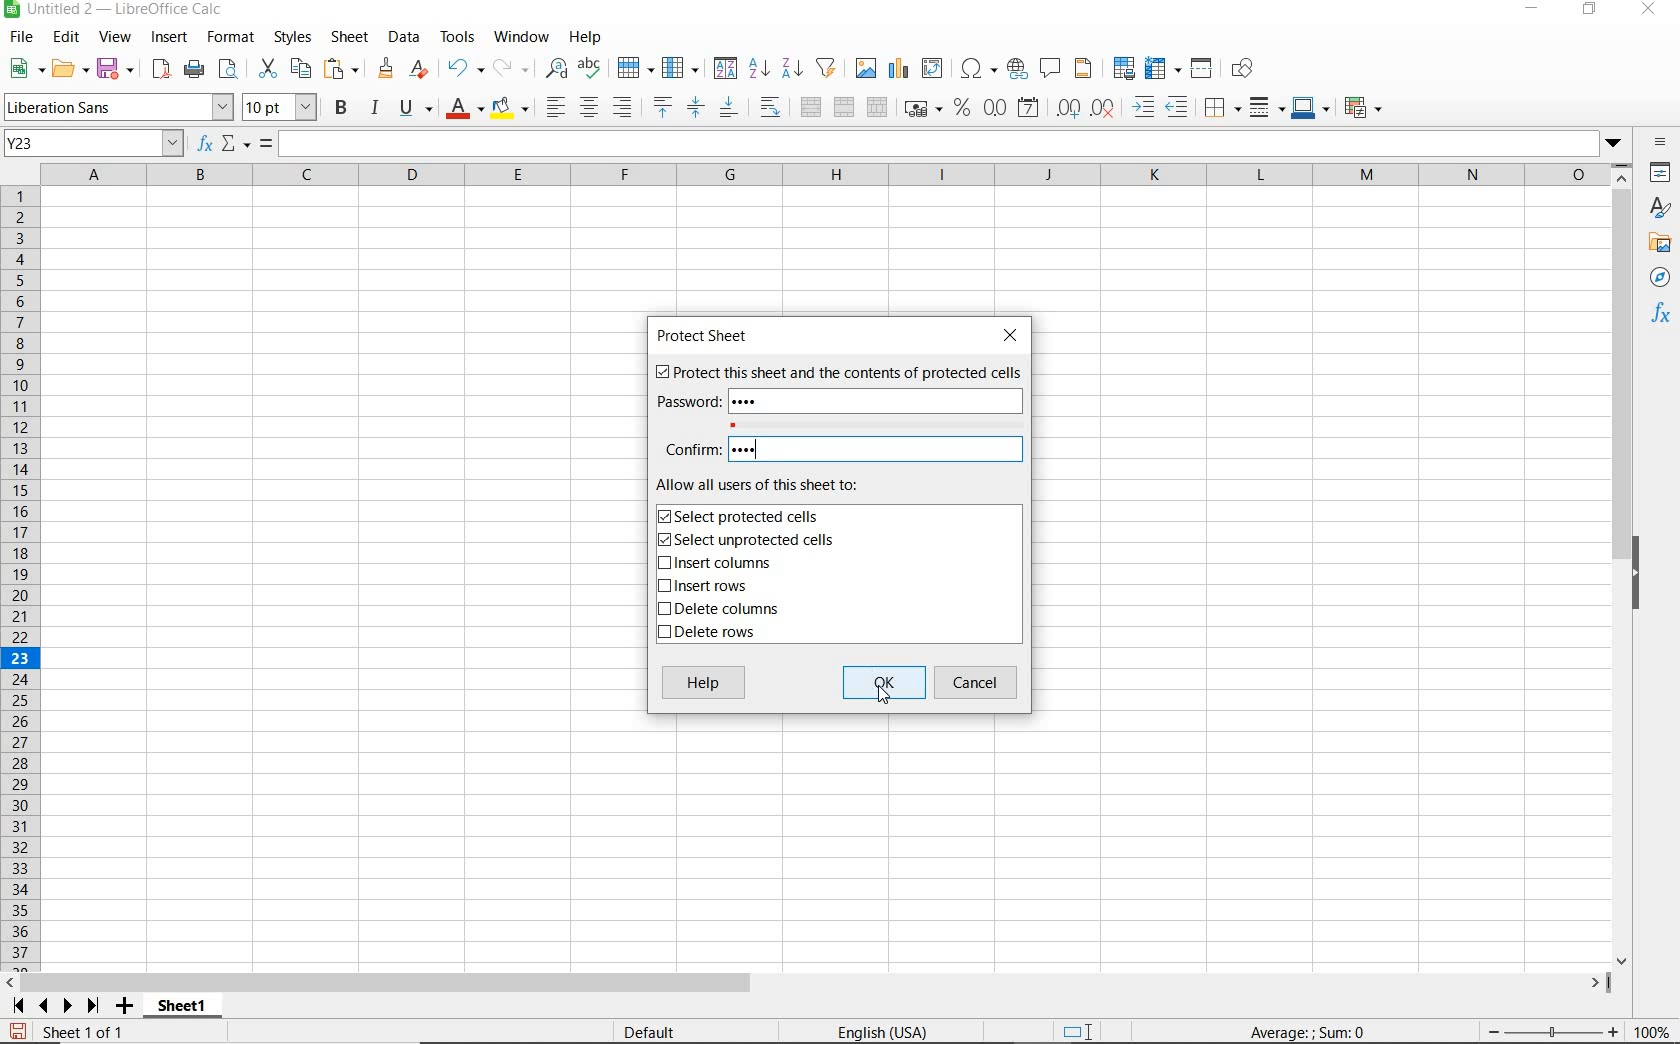 This screenshot has height=1044, width=1680. What do you see at coordinates (844, 108) in the screenshot?
I see `MERGE CELLS` at bounding box center [844, 108].